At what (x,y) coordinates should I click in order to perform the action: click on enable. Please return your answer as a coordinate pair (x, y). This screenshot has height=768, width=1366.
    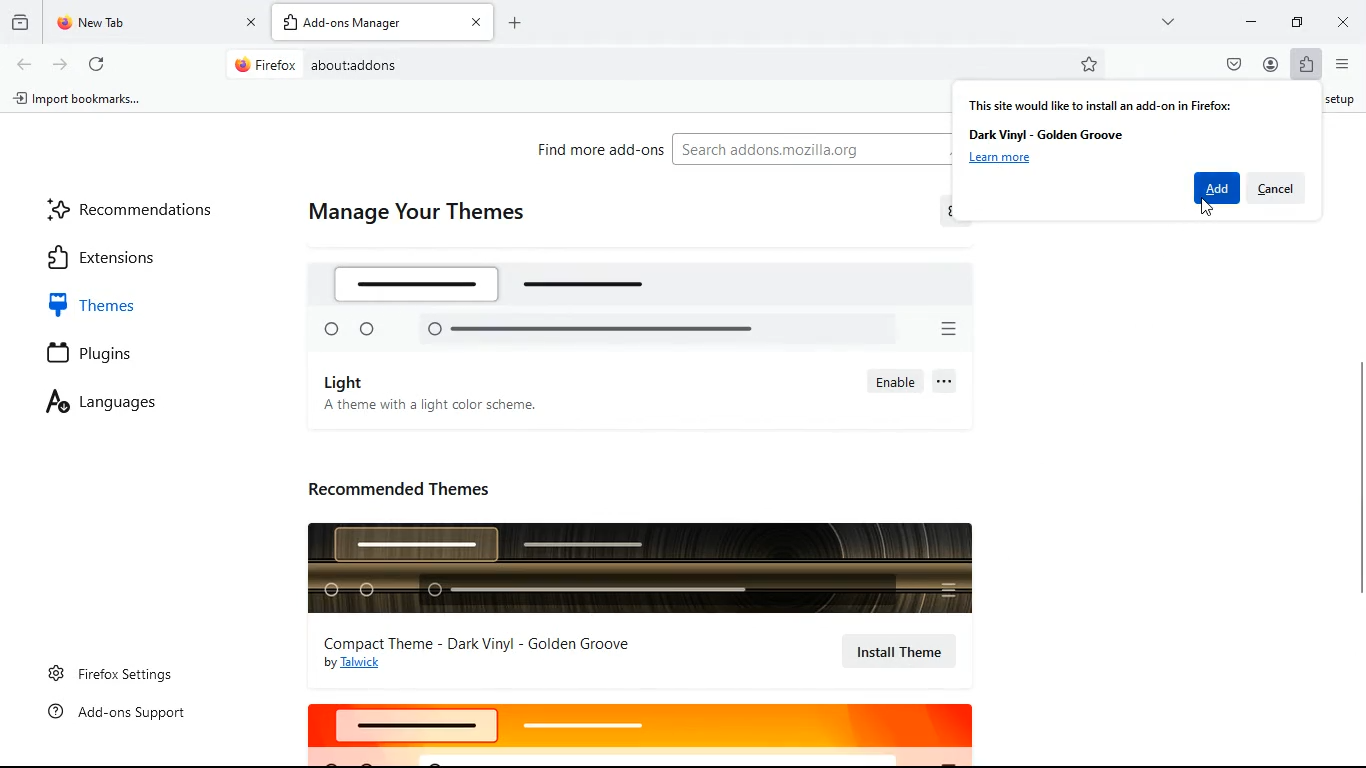
    Looking at the image, I should click on (894, 382).